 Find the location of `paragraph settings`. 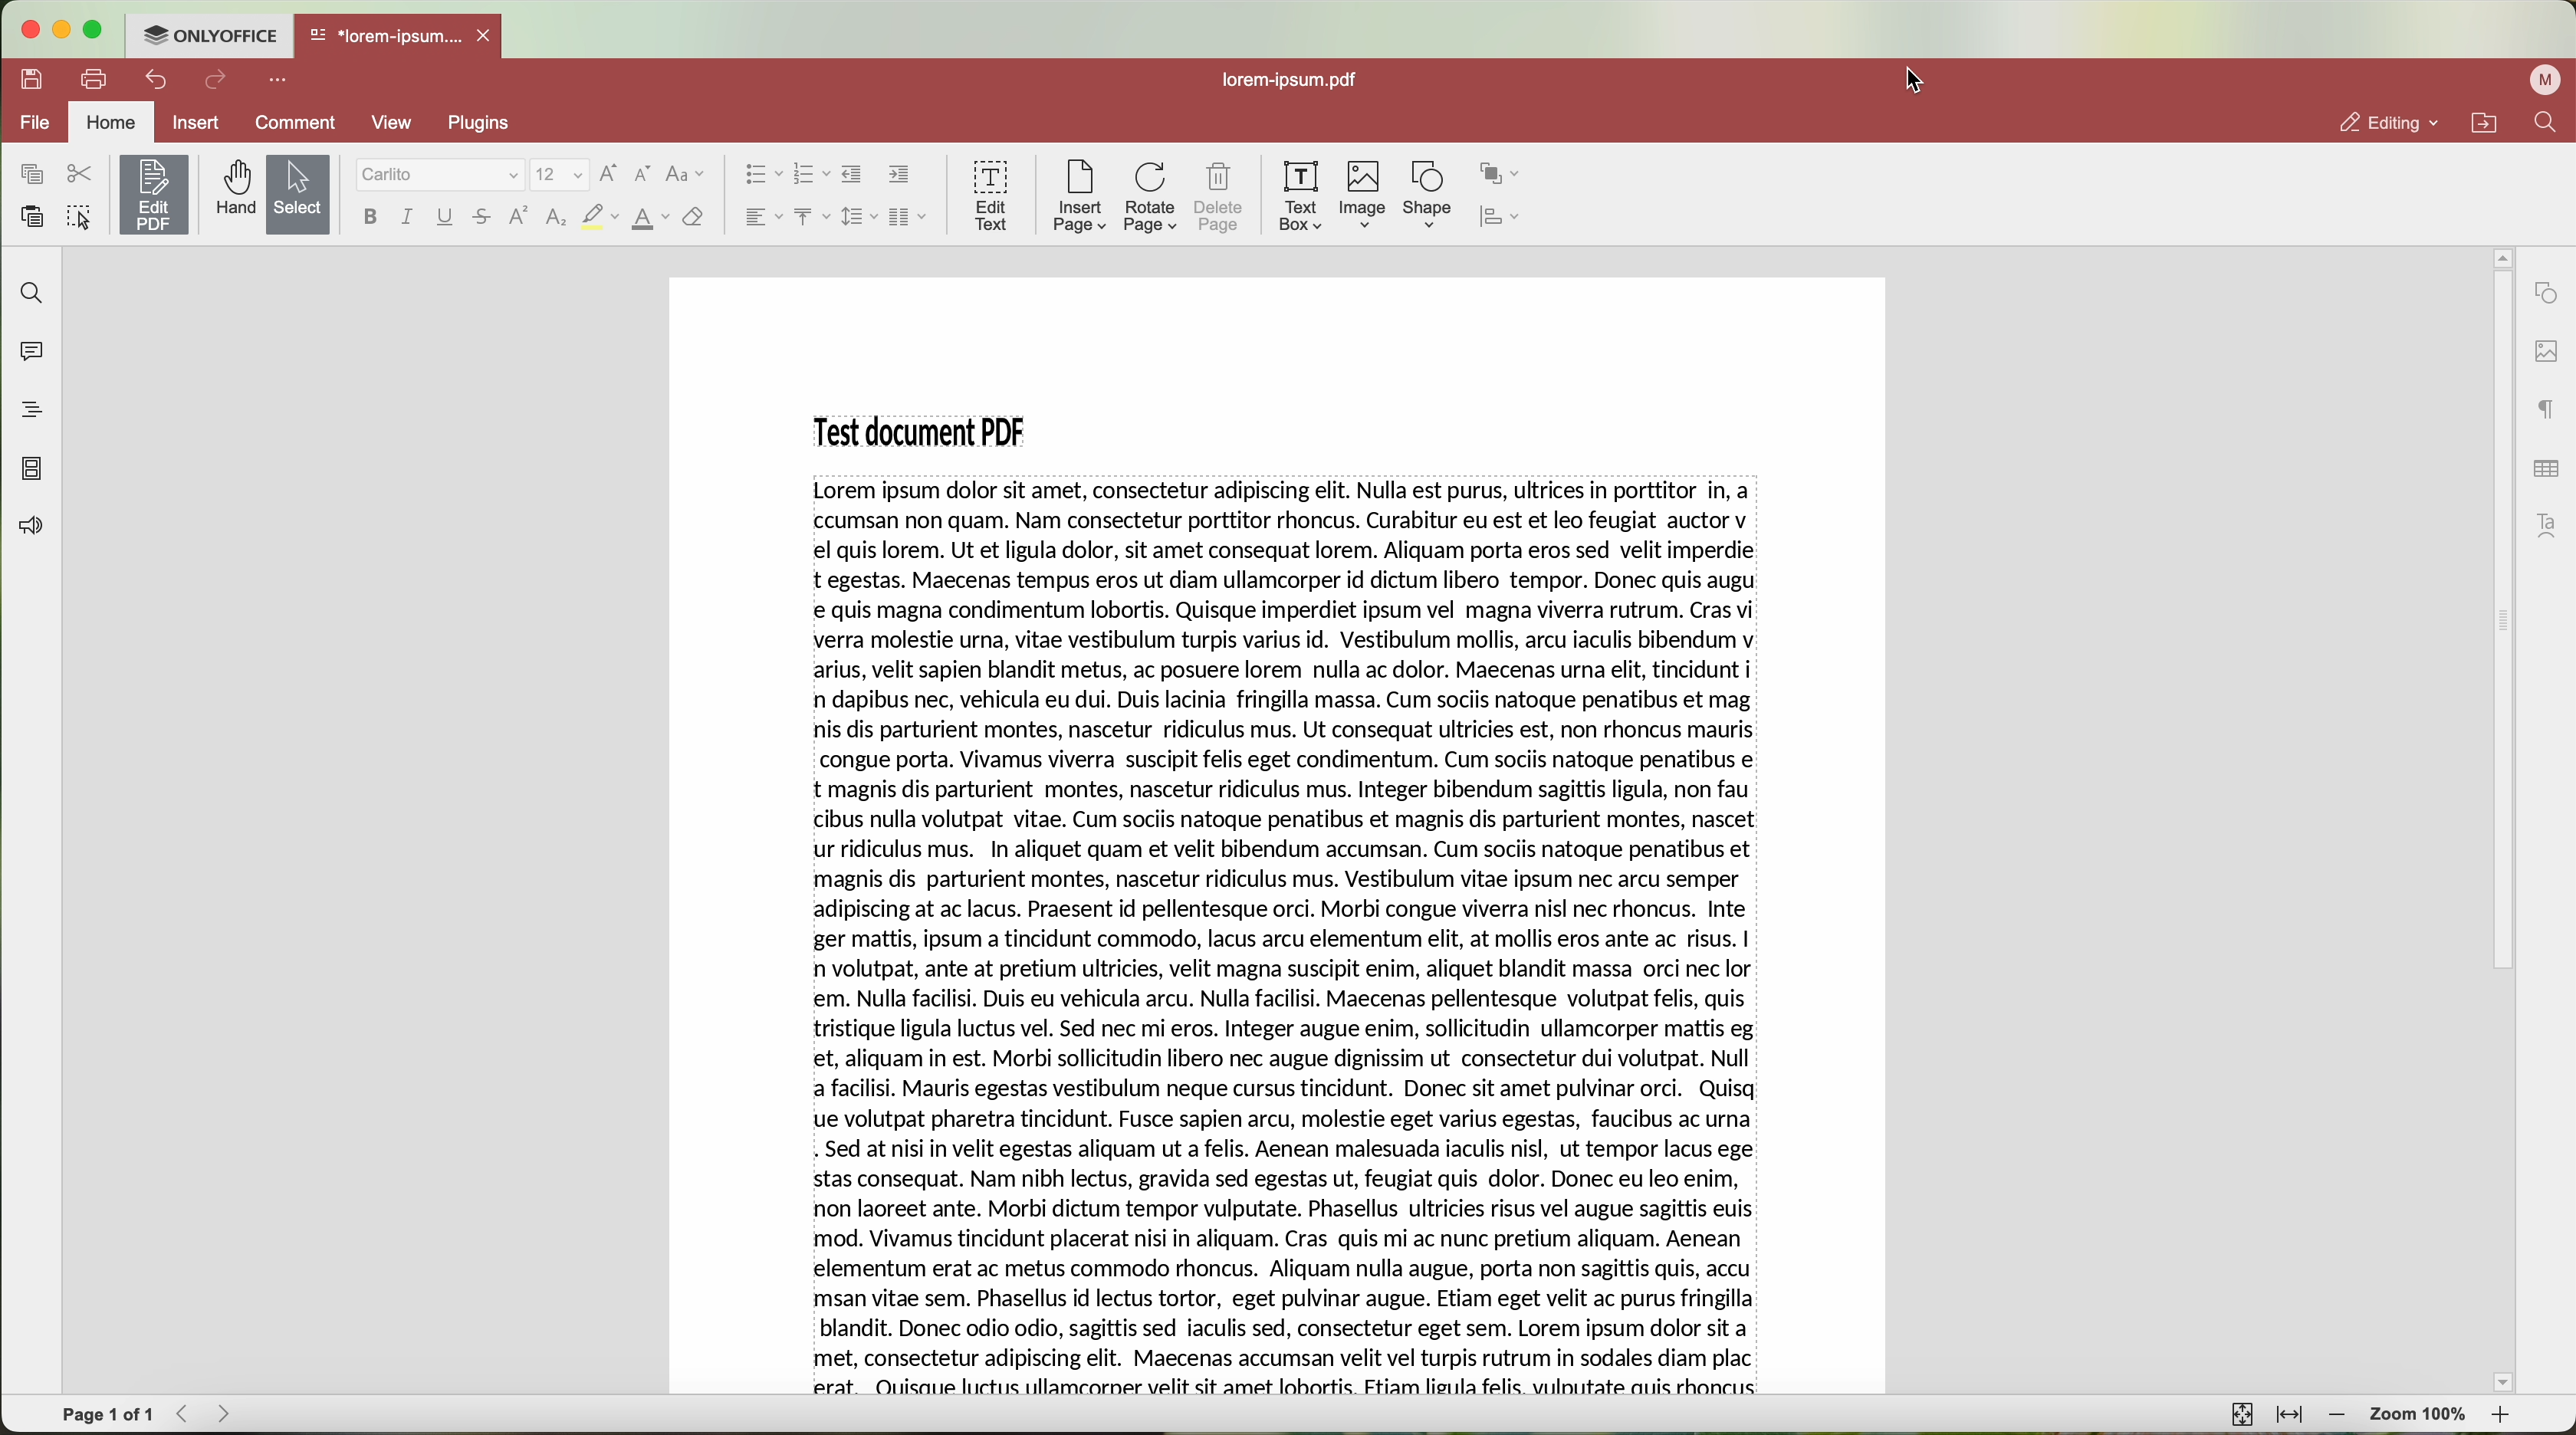

paragraph settings is located at coordinates (2548, 408).